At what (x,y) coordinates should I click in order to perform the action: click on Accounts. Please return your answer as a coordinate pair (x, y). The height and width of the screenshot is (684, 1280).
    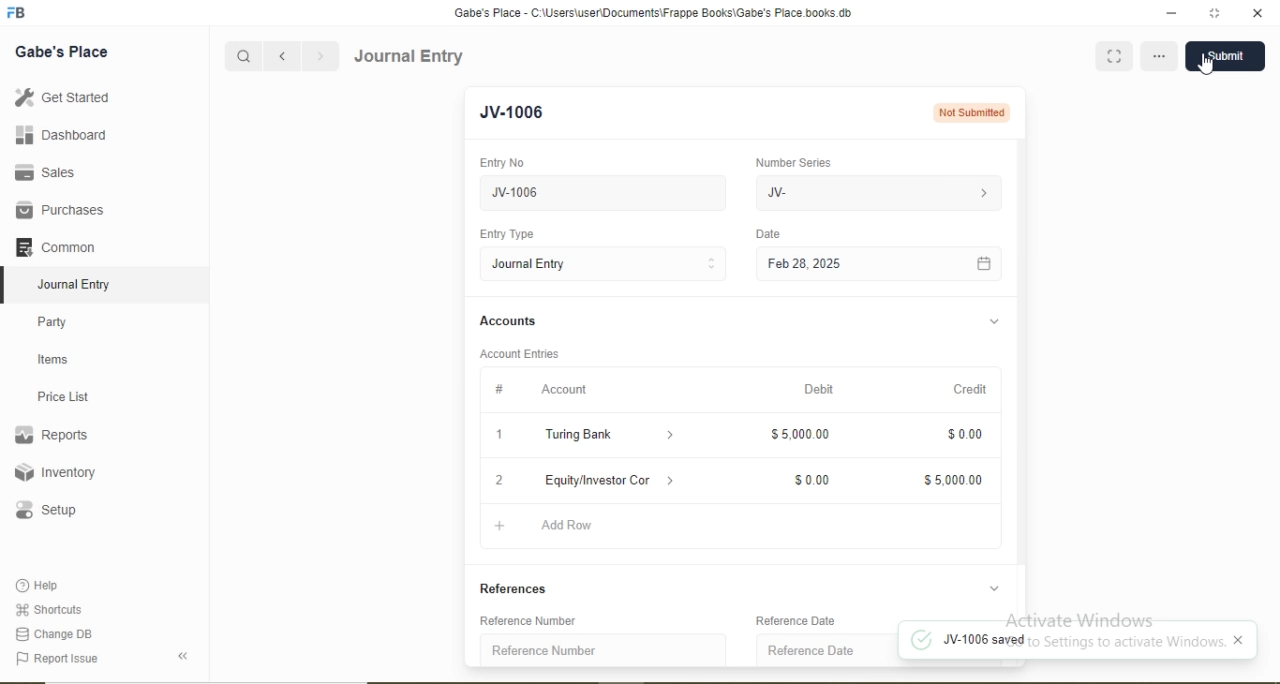
    Looking at the image, I should click on (508, 320).